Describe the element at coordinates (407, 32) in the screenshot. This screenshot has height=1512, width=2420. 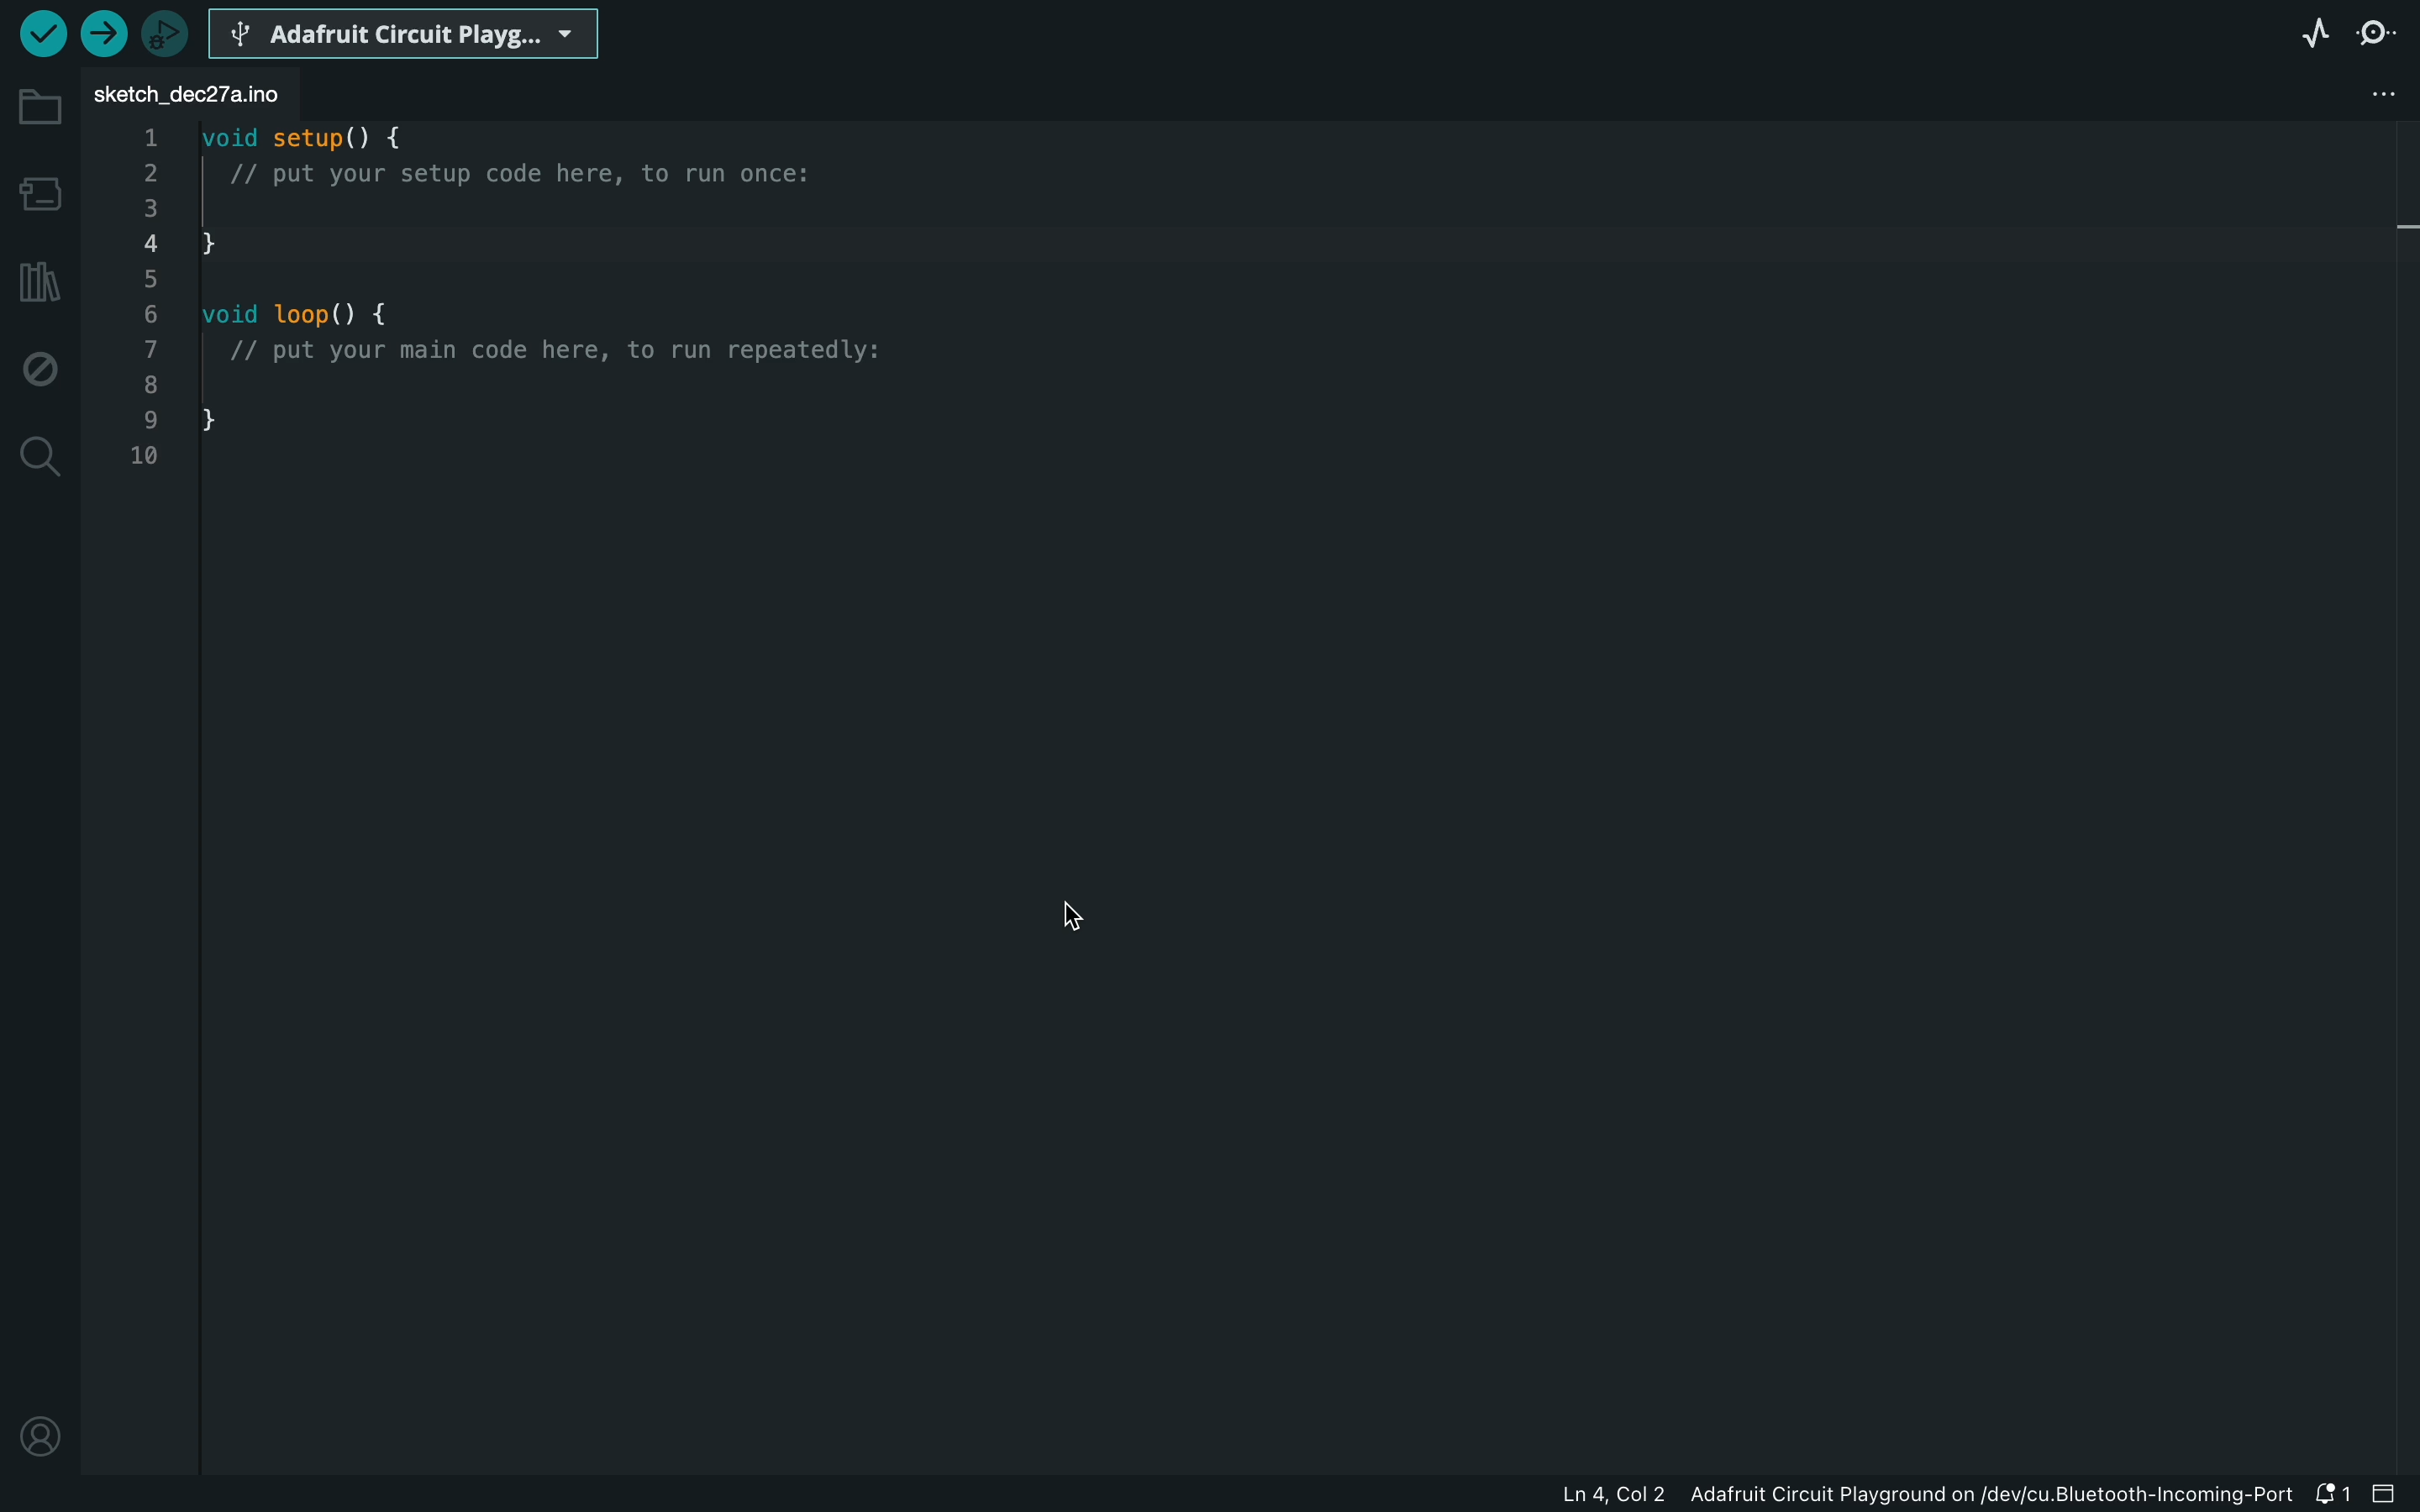
I see `BOARD SELECTER` at that location.